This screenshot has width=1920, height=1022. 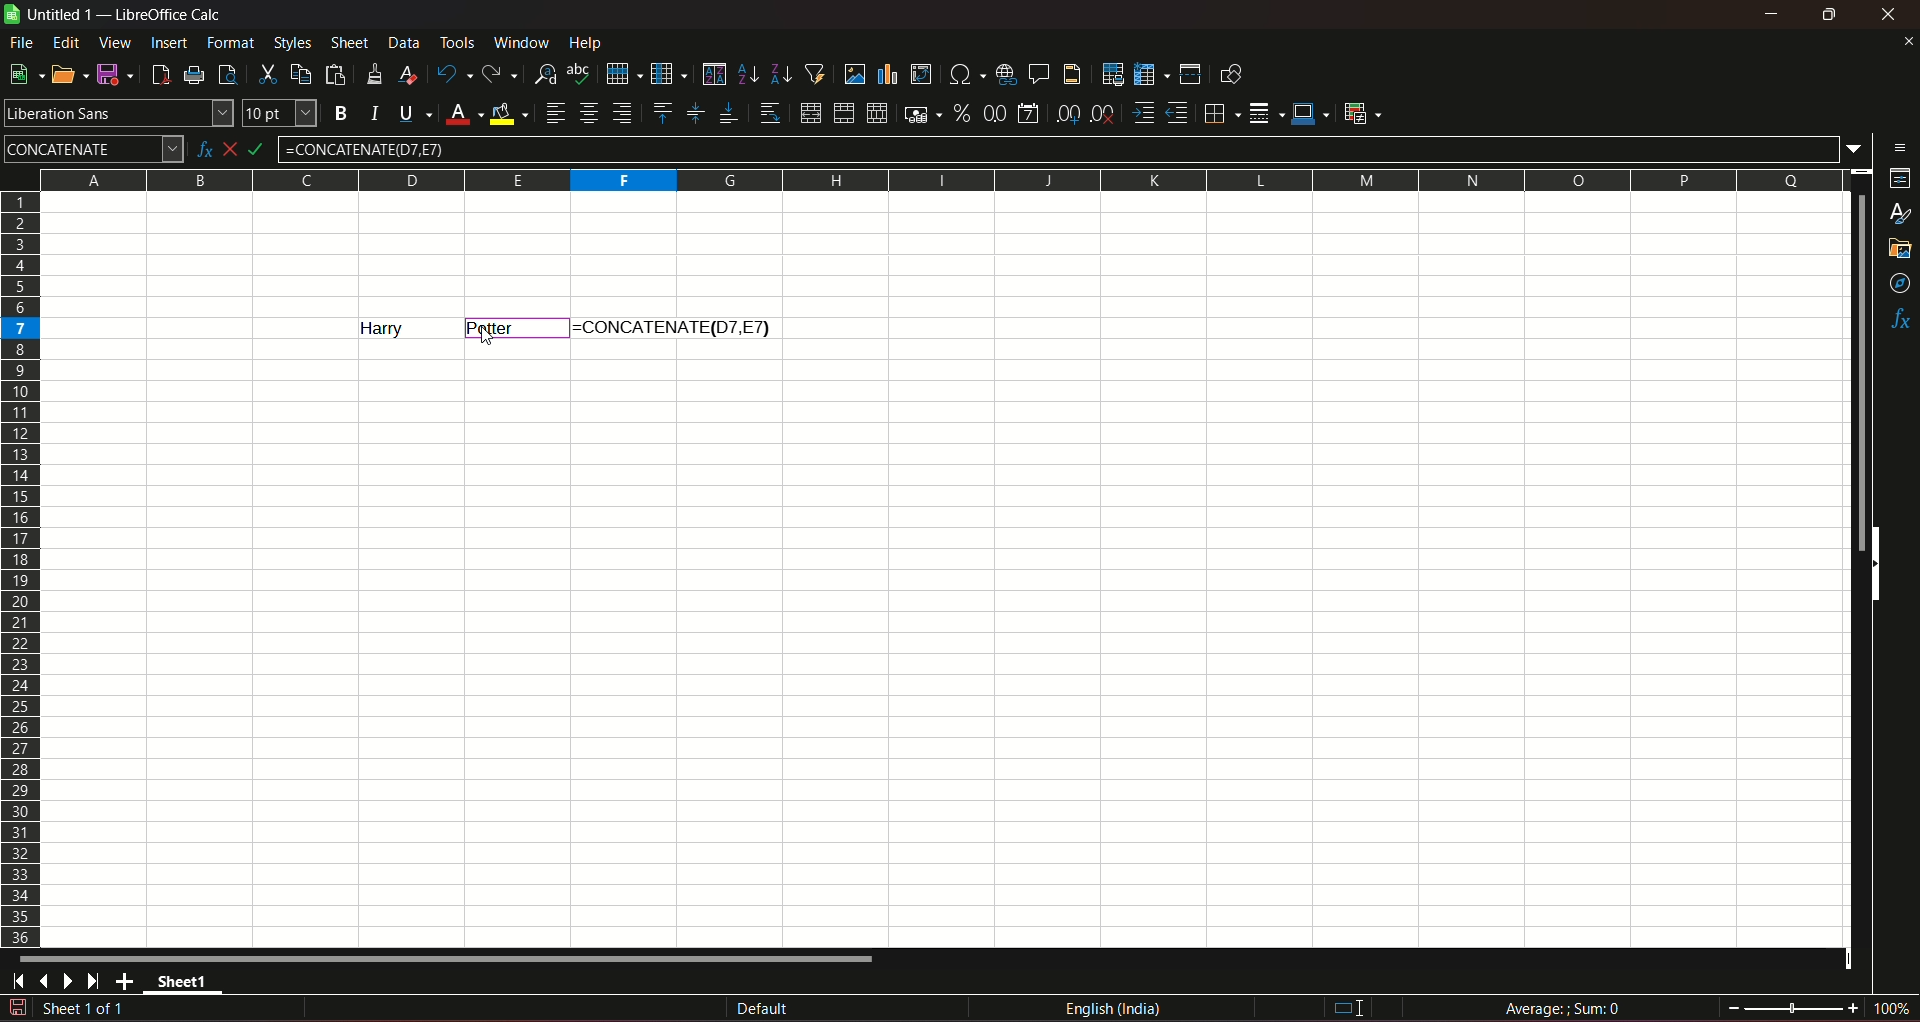 What do you see at coordinates (544, 72) in the screenshot?
I see `find and replace` at bounding box center [544, 72].